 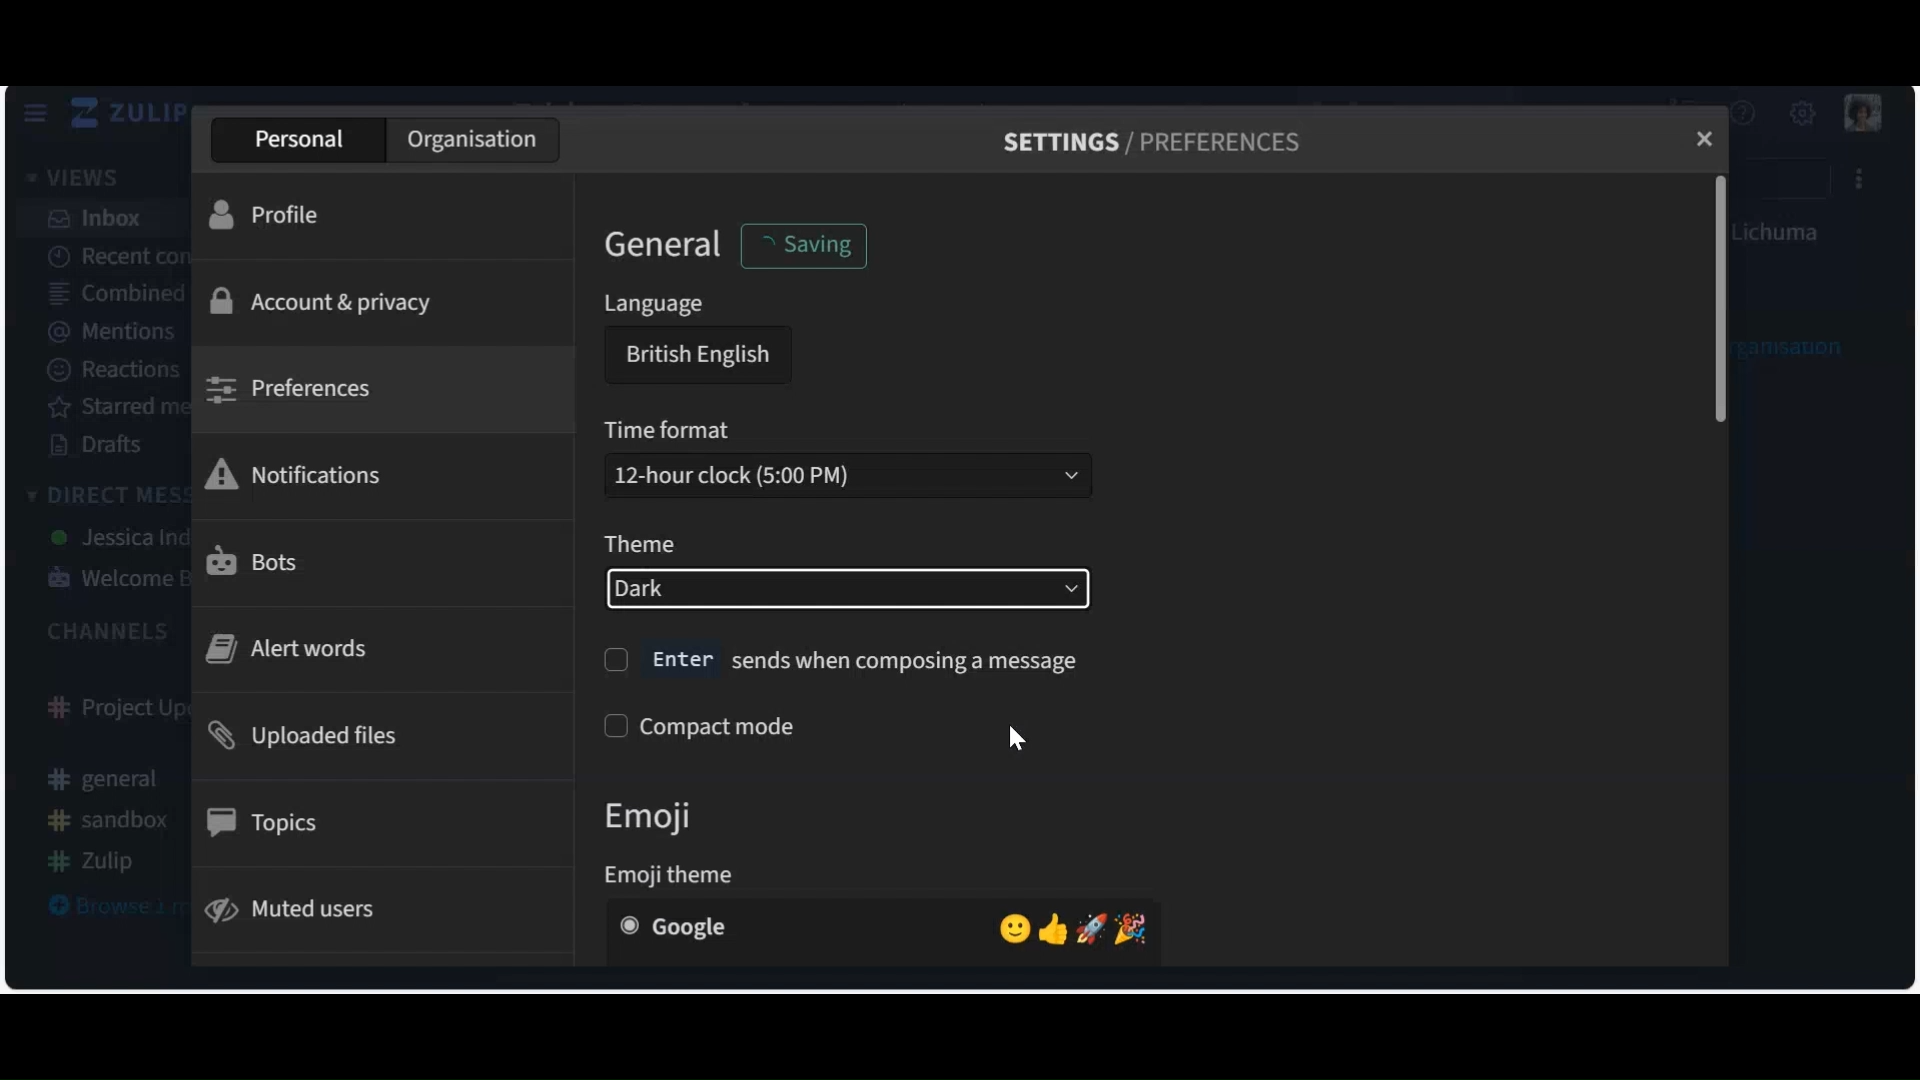 What do you see at coordinates (301, 473) in the screenshot?
I see `Notifications` at bounding box center [301, 473].